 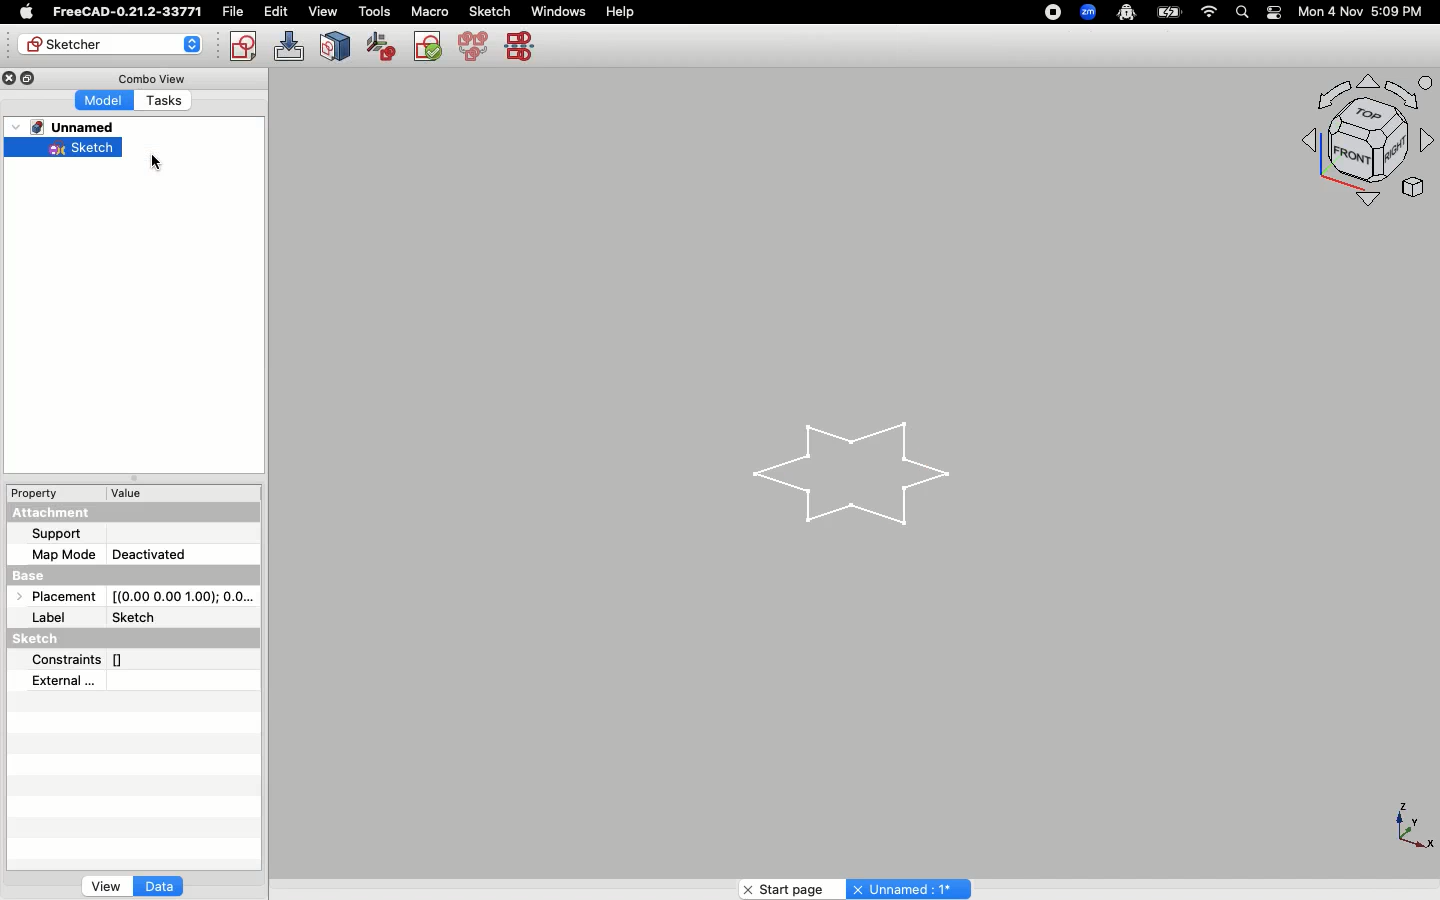 What do you see at coordinates (32, 77) in the screenshot?
I see `copy` at bounding box center [32, 77].